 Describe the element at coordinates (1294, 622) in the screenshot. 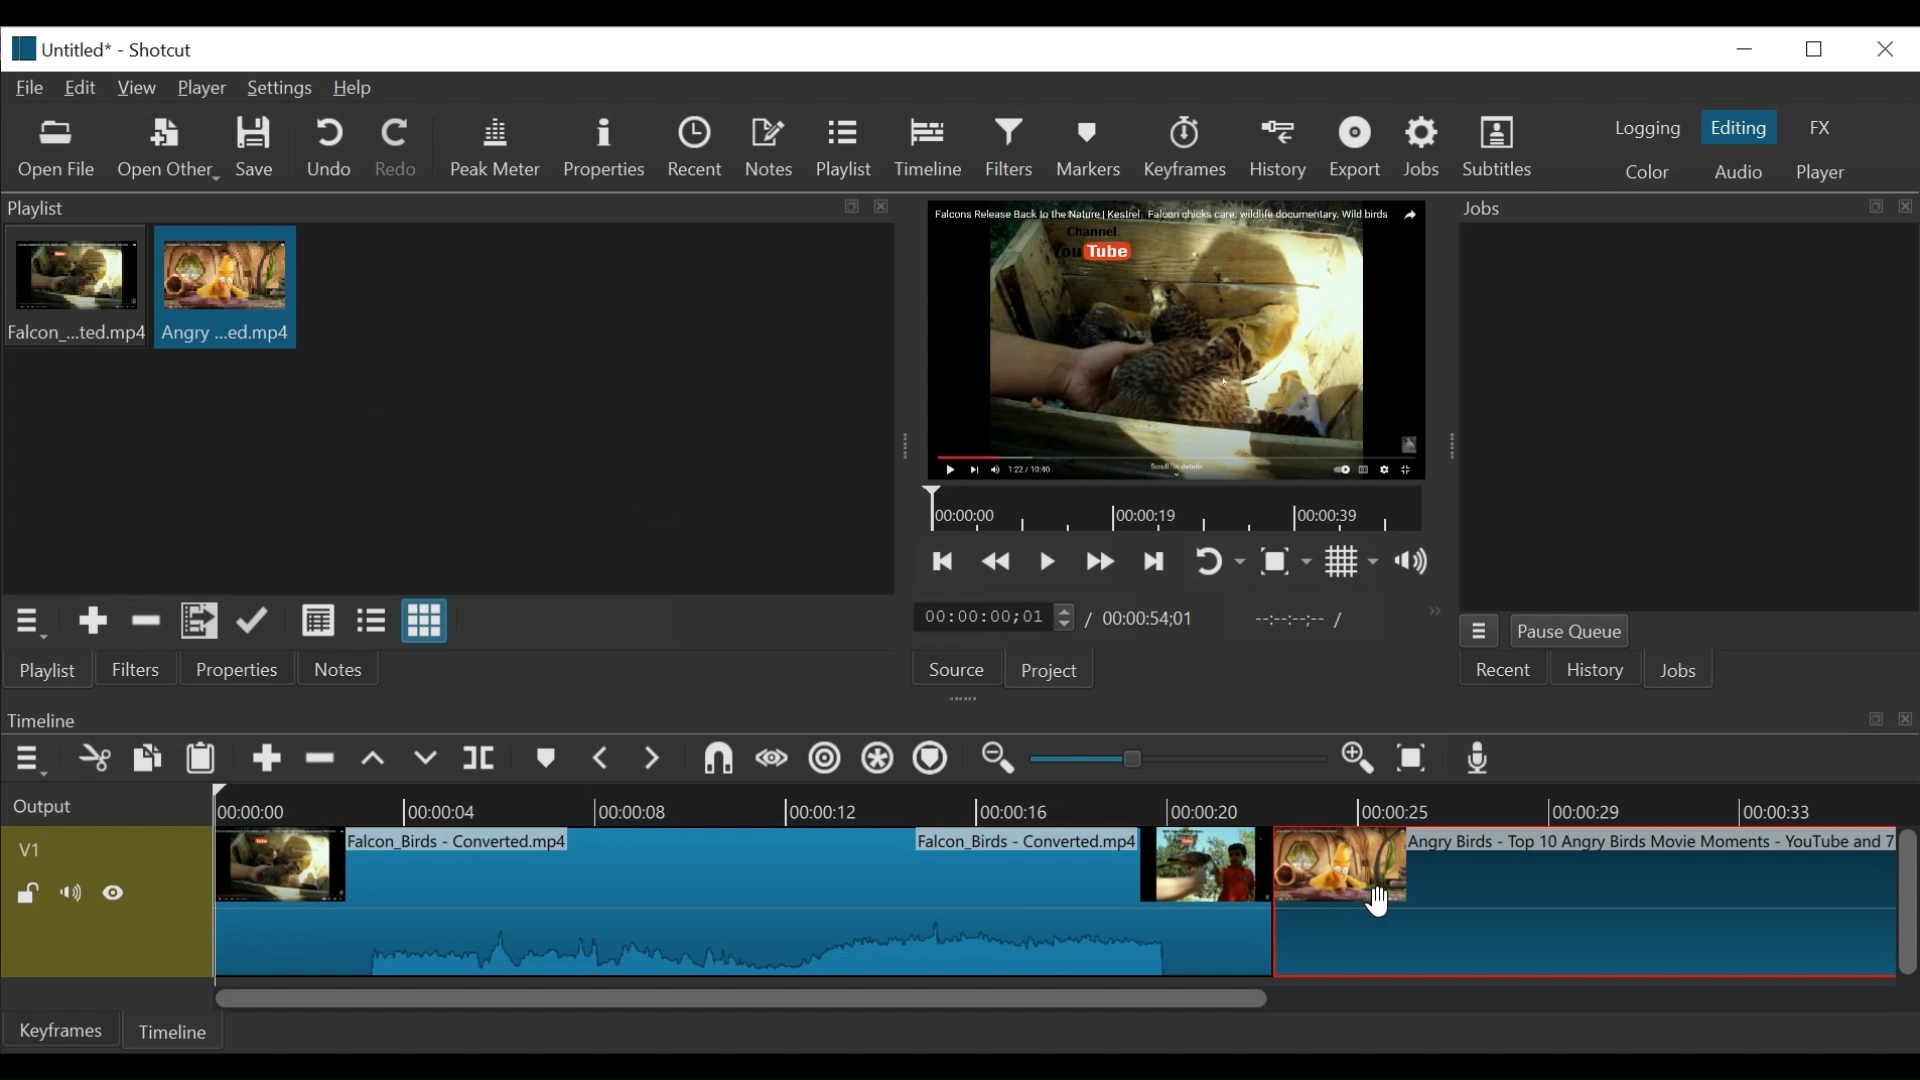

I see `in point` at that location.